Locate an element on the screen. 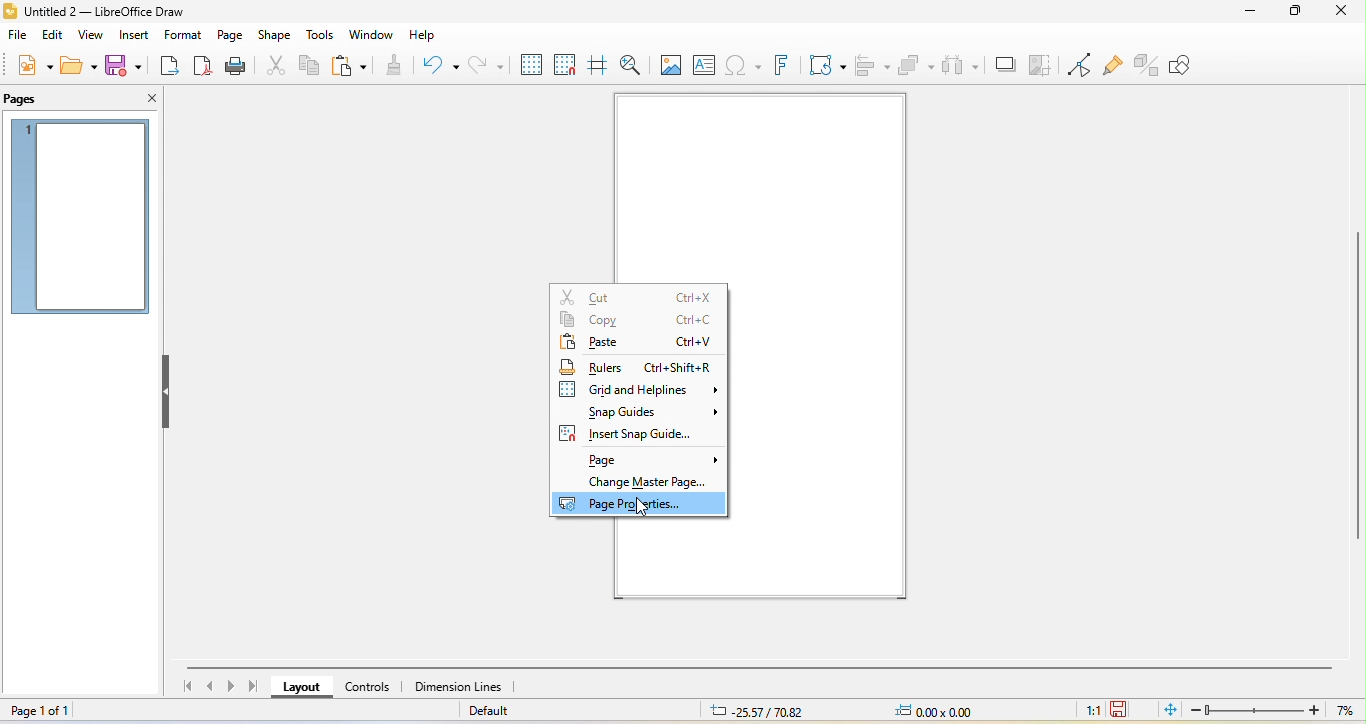 The image size is (1366, 724). insert snap guide is located at coordinates (634, 434).